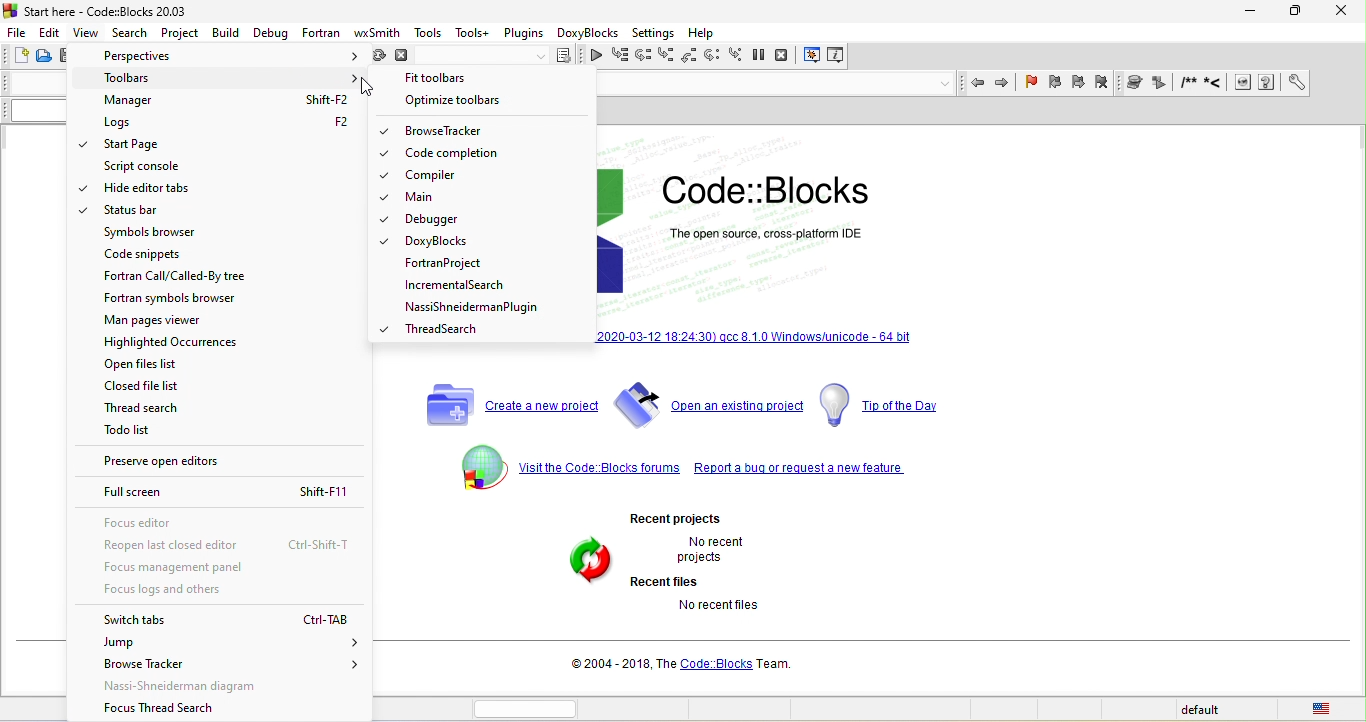 This screenshot has width=1366, height=722. Describe the element at coordinates (220, 619) in the screenshot. I see `switch tabs` at that location.